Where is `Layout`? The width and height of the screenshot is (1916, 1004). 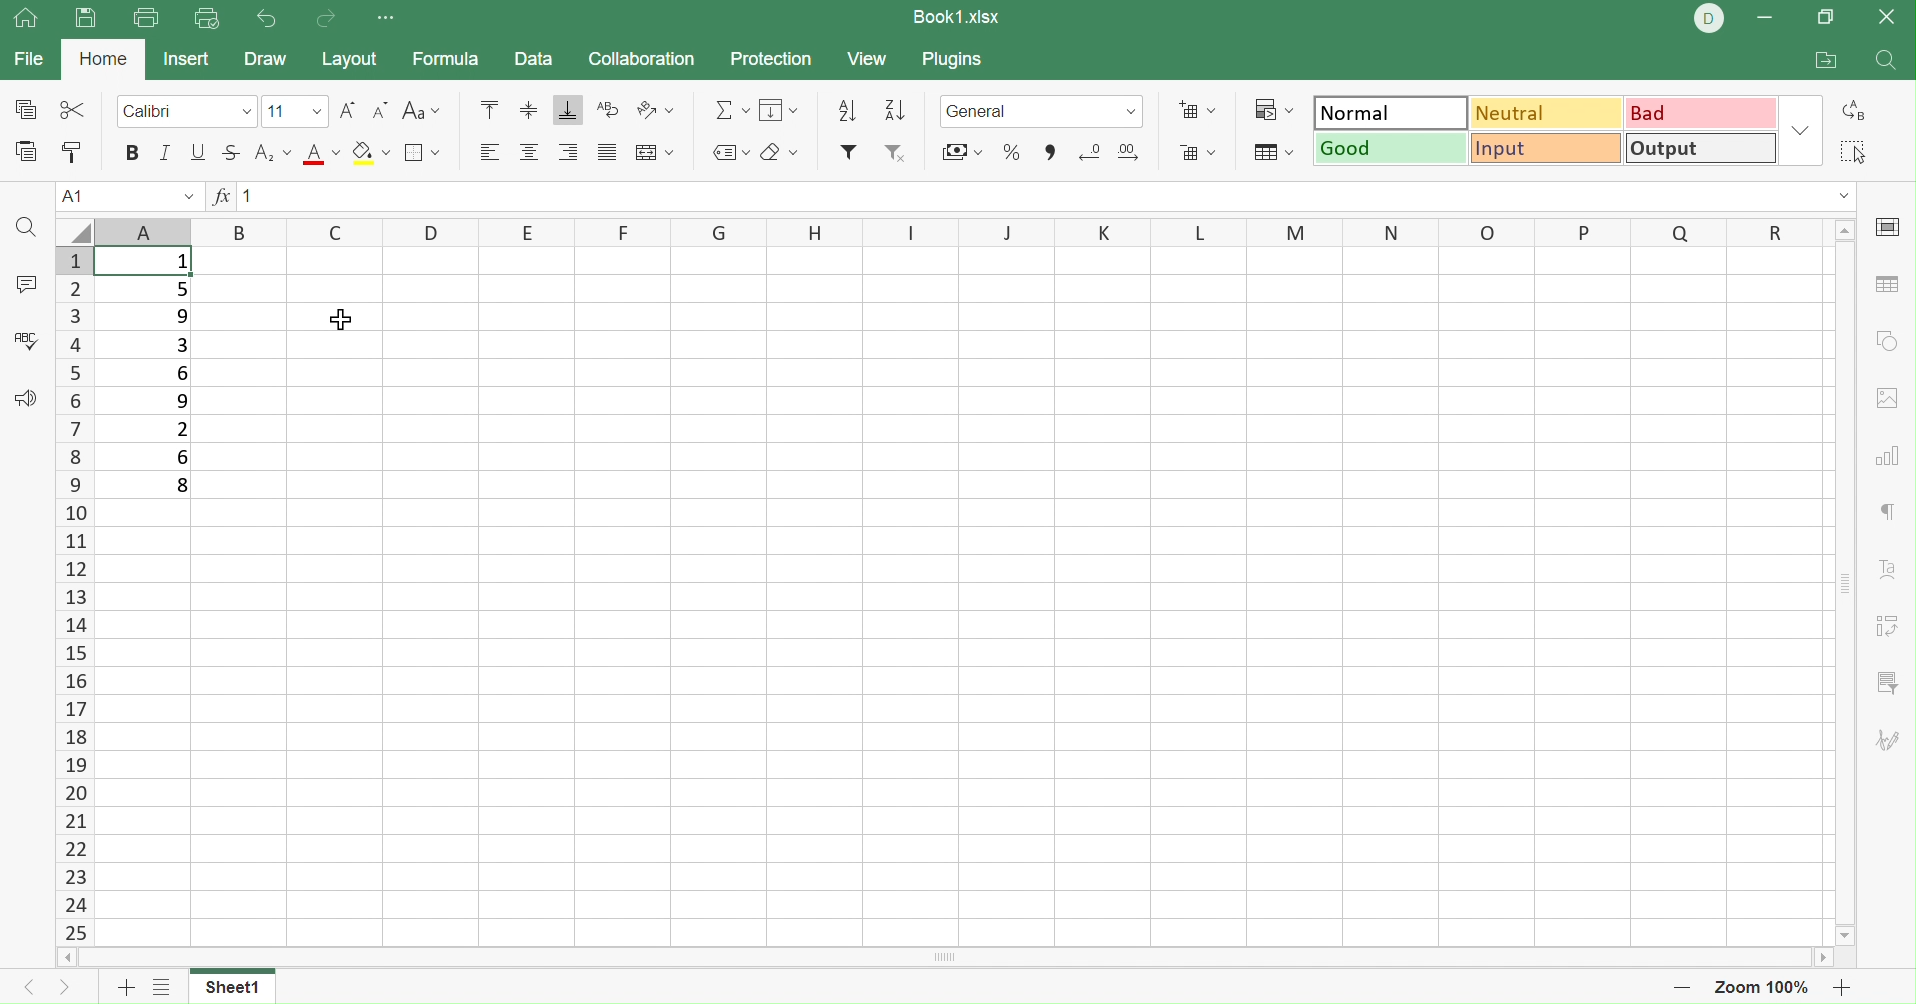
Layout is located at coordinates (349, 60).